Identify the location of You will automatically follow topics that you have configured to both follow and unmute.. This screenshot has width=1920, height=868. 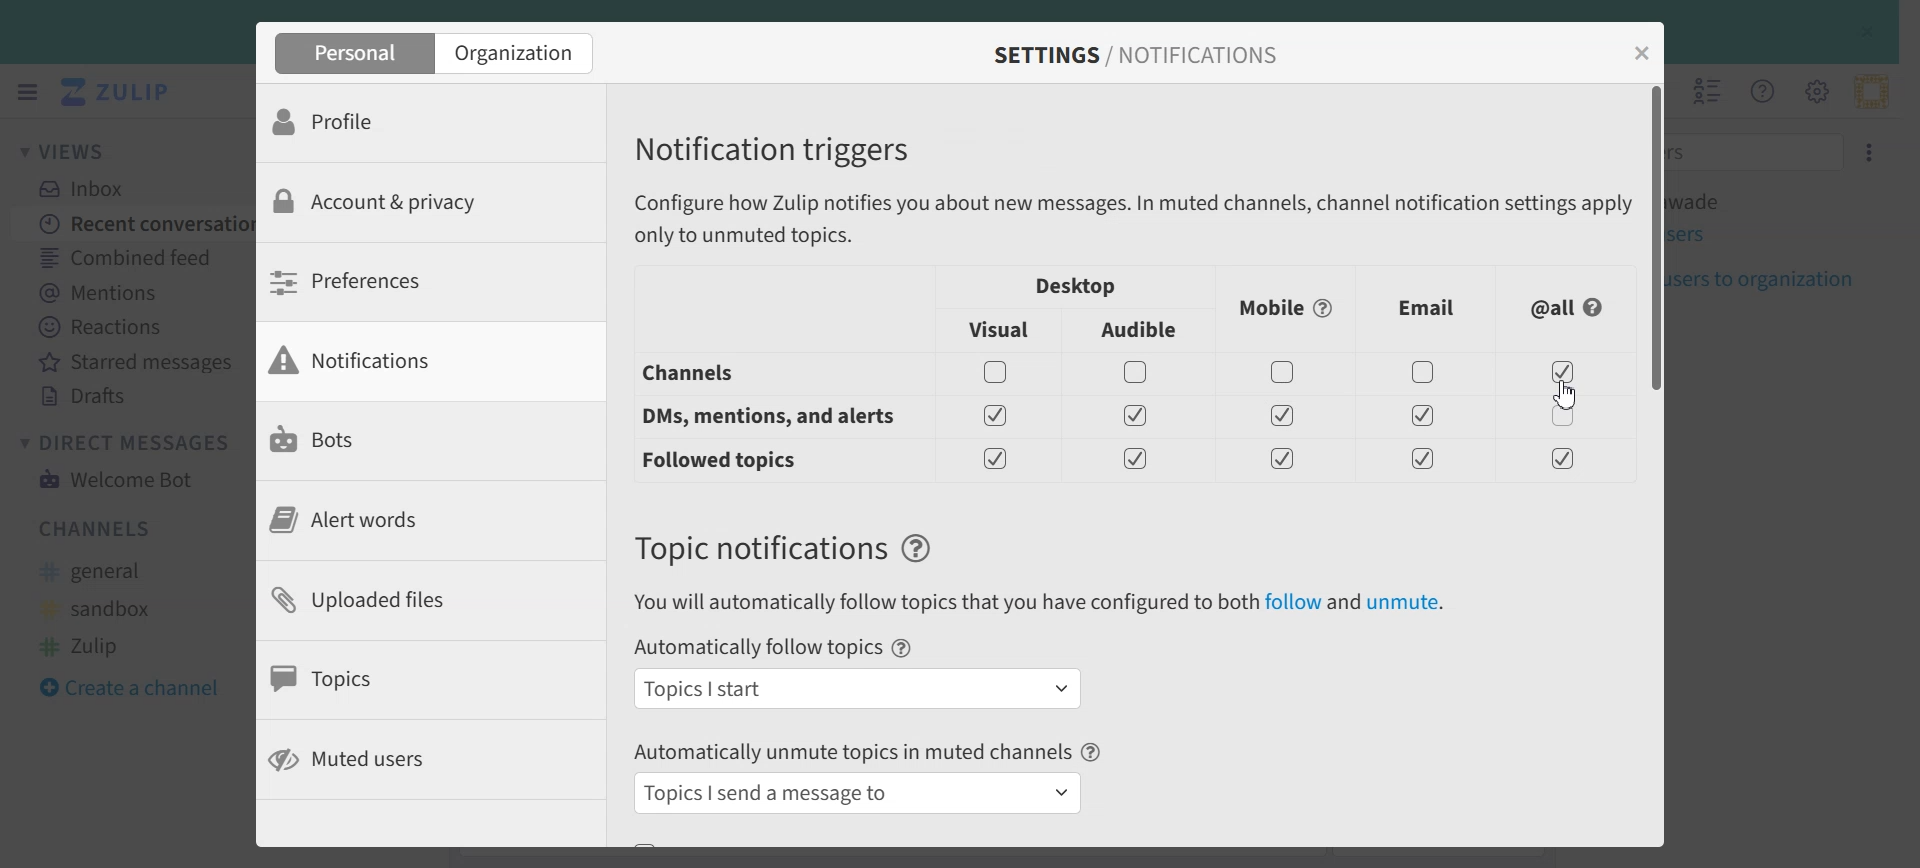
(1038, 603).